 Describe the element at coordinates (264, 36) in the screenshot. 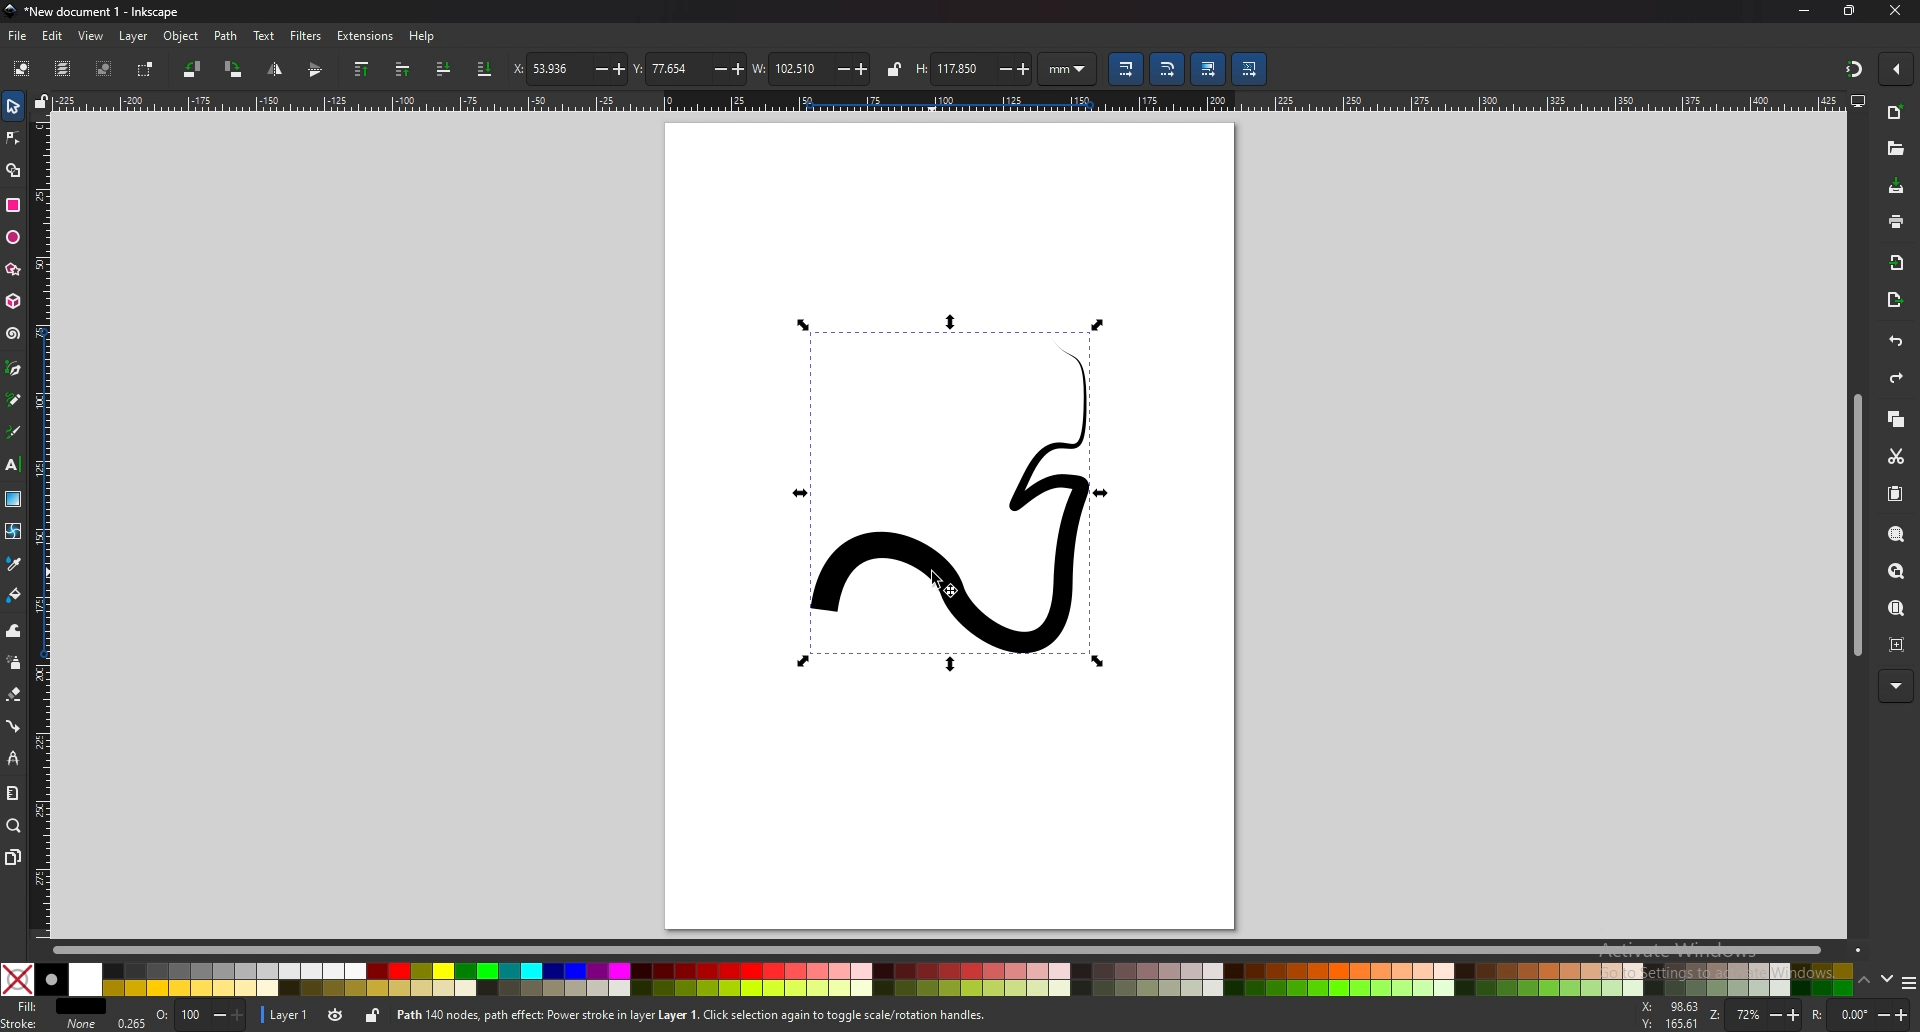

I see `text` at that location.